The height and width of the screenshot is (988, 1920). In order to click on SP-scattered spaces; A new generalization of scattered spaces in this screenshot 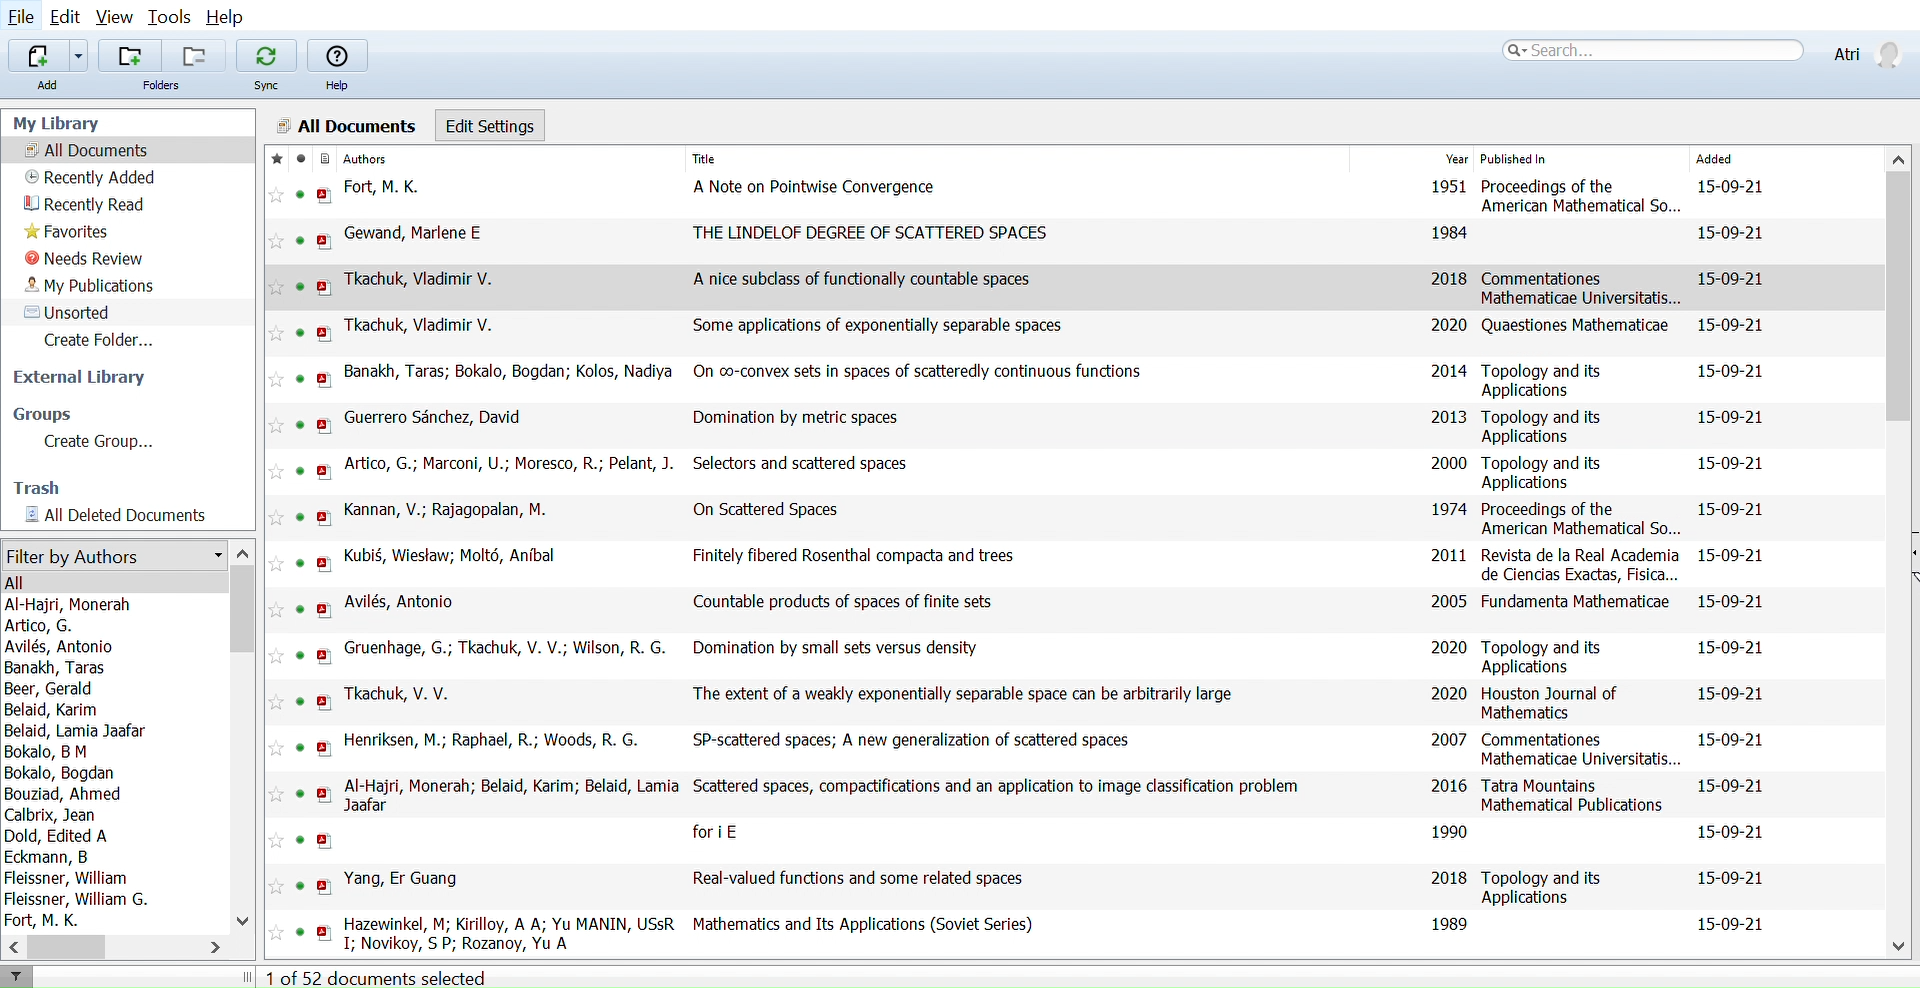, I will do `click(918, 739)`.